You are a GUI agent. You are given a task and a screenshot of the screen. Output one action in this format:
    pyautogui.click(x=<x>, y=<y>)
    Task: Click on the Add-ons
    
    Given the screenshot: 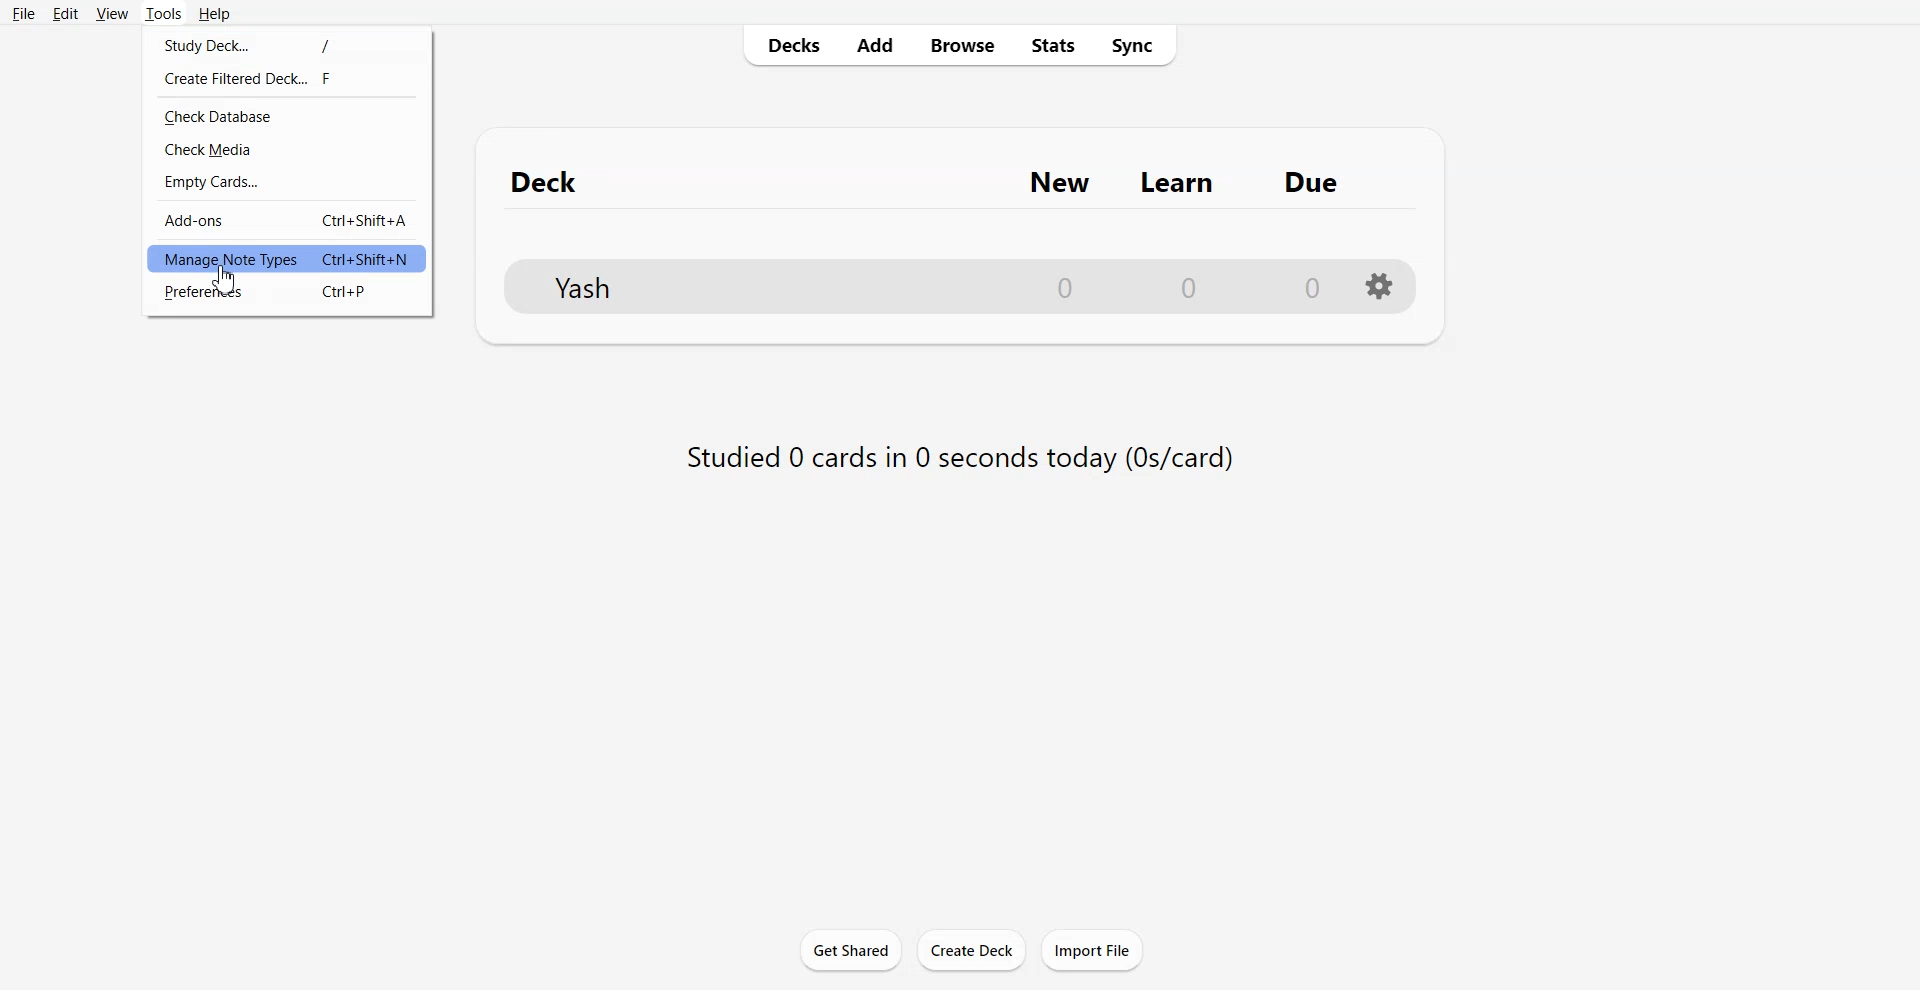 What is the action you would take?
    pyautogui.click(x=285, y=220)
    